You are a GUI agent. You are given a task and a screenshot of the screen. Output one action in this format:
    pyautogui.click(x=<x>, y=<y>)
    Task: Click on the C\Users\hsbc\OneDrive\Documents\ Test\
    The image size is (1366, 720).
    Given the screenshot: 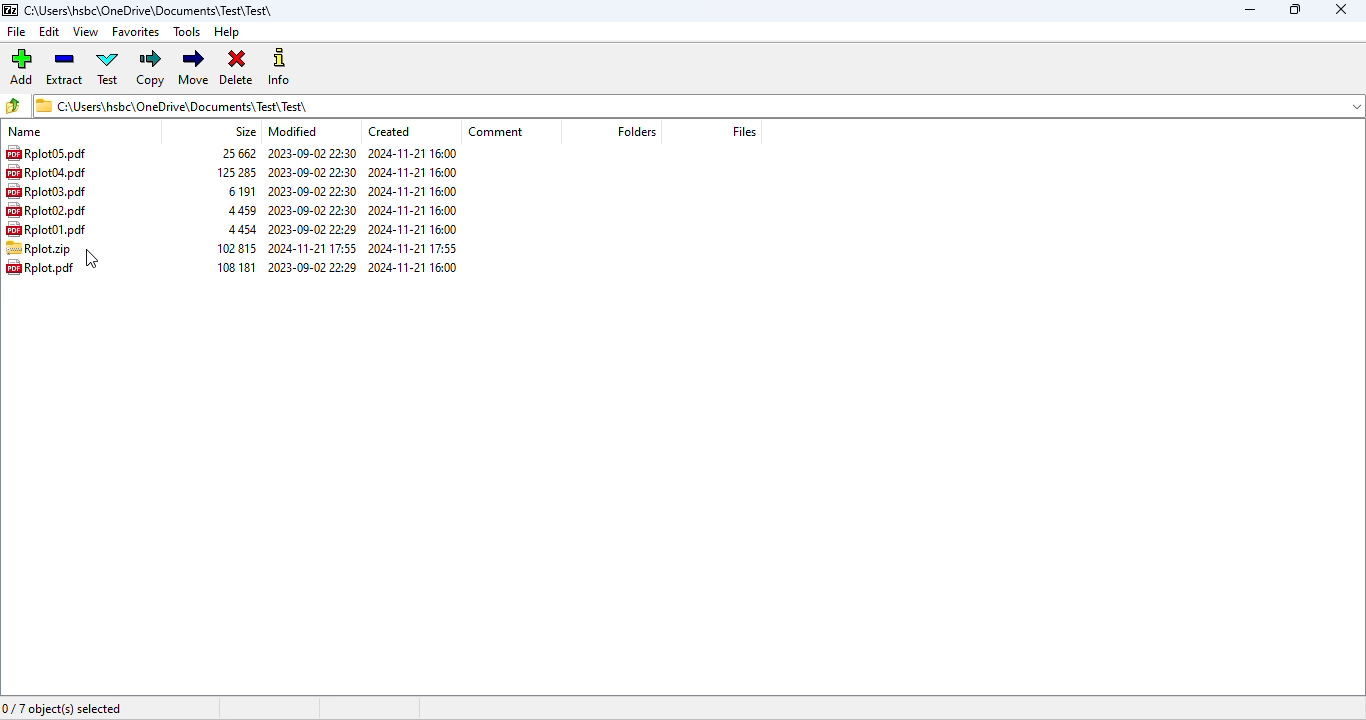 What is the action you would take?
    pyautogui.click(x=700, y=105)
    